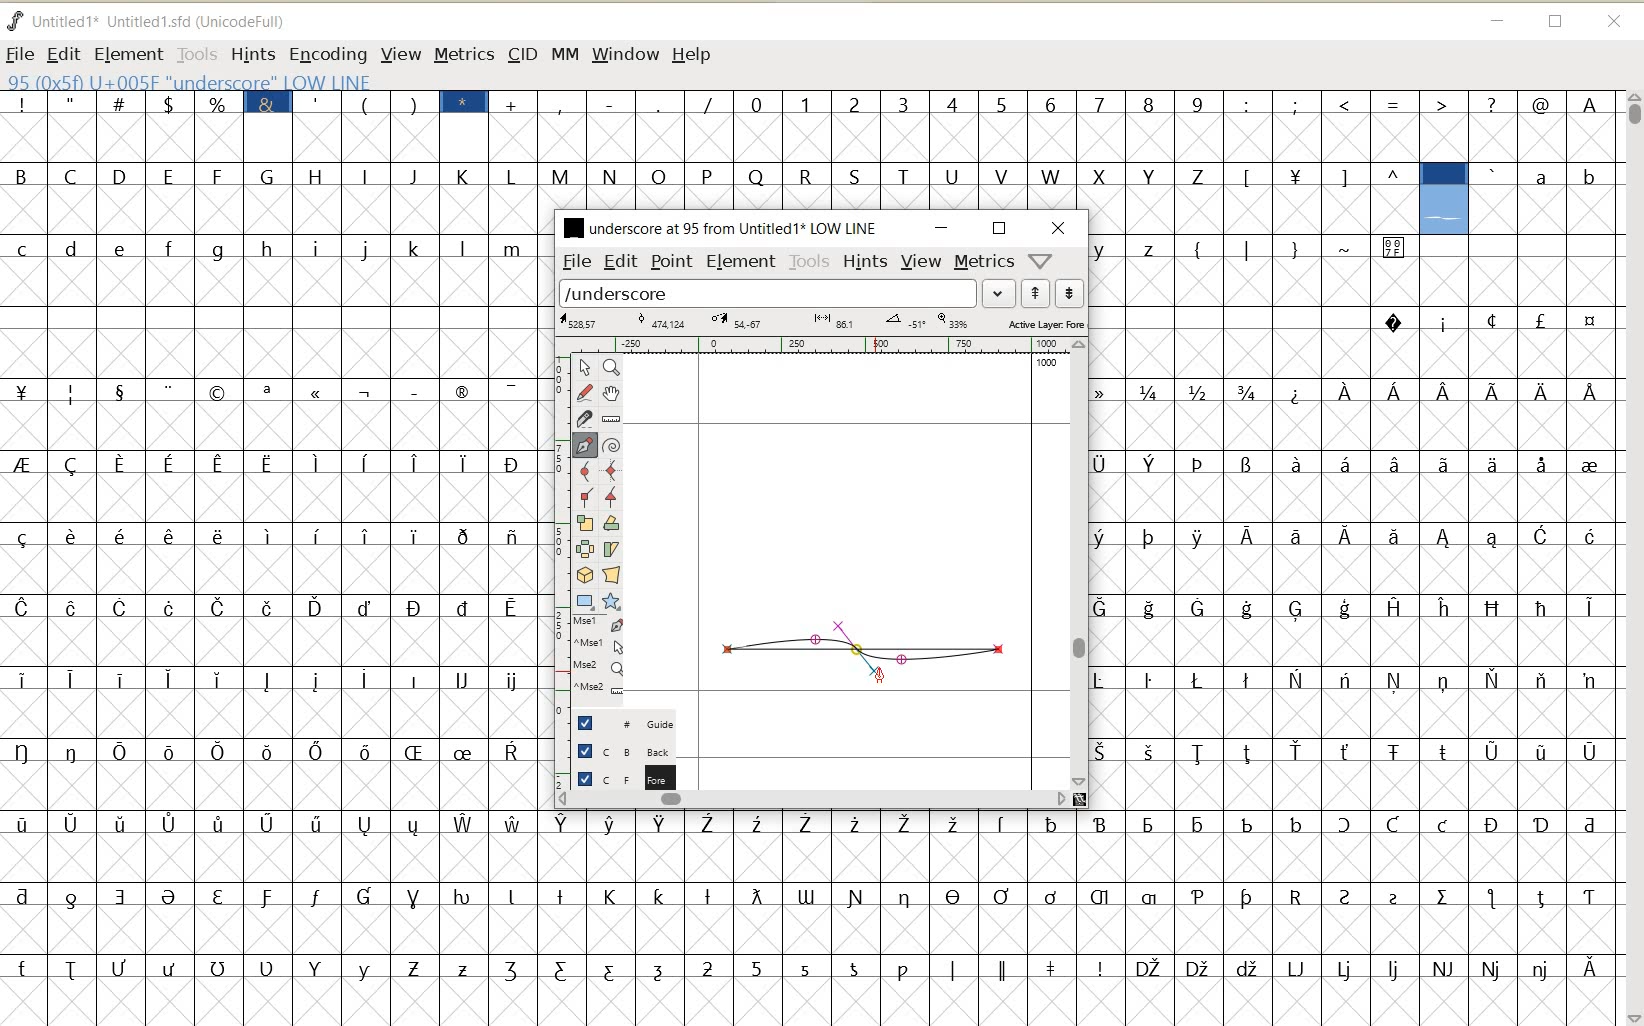 The width and height of the screenshot is (1644, 1026). What do you see at coordinates (617, 776) in the screenshot?
I see `FOREGROUND` at bounding box center [617, 776].